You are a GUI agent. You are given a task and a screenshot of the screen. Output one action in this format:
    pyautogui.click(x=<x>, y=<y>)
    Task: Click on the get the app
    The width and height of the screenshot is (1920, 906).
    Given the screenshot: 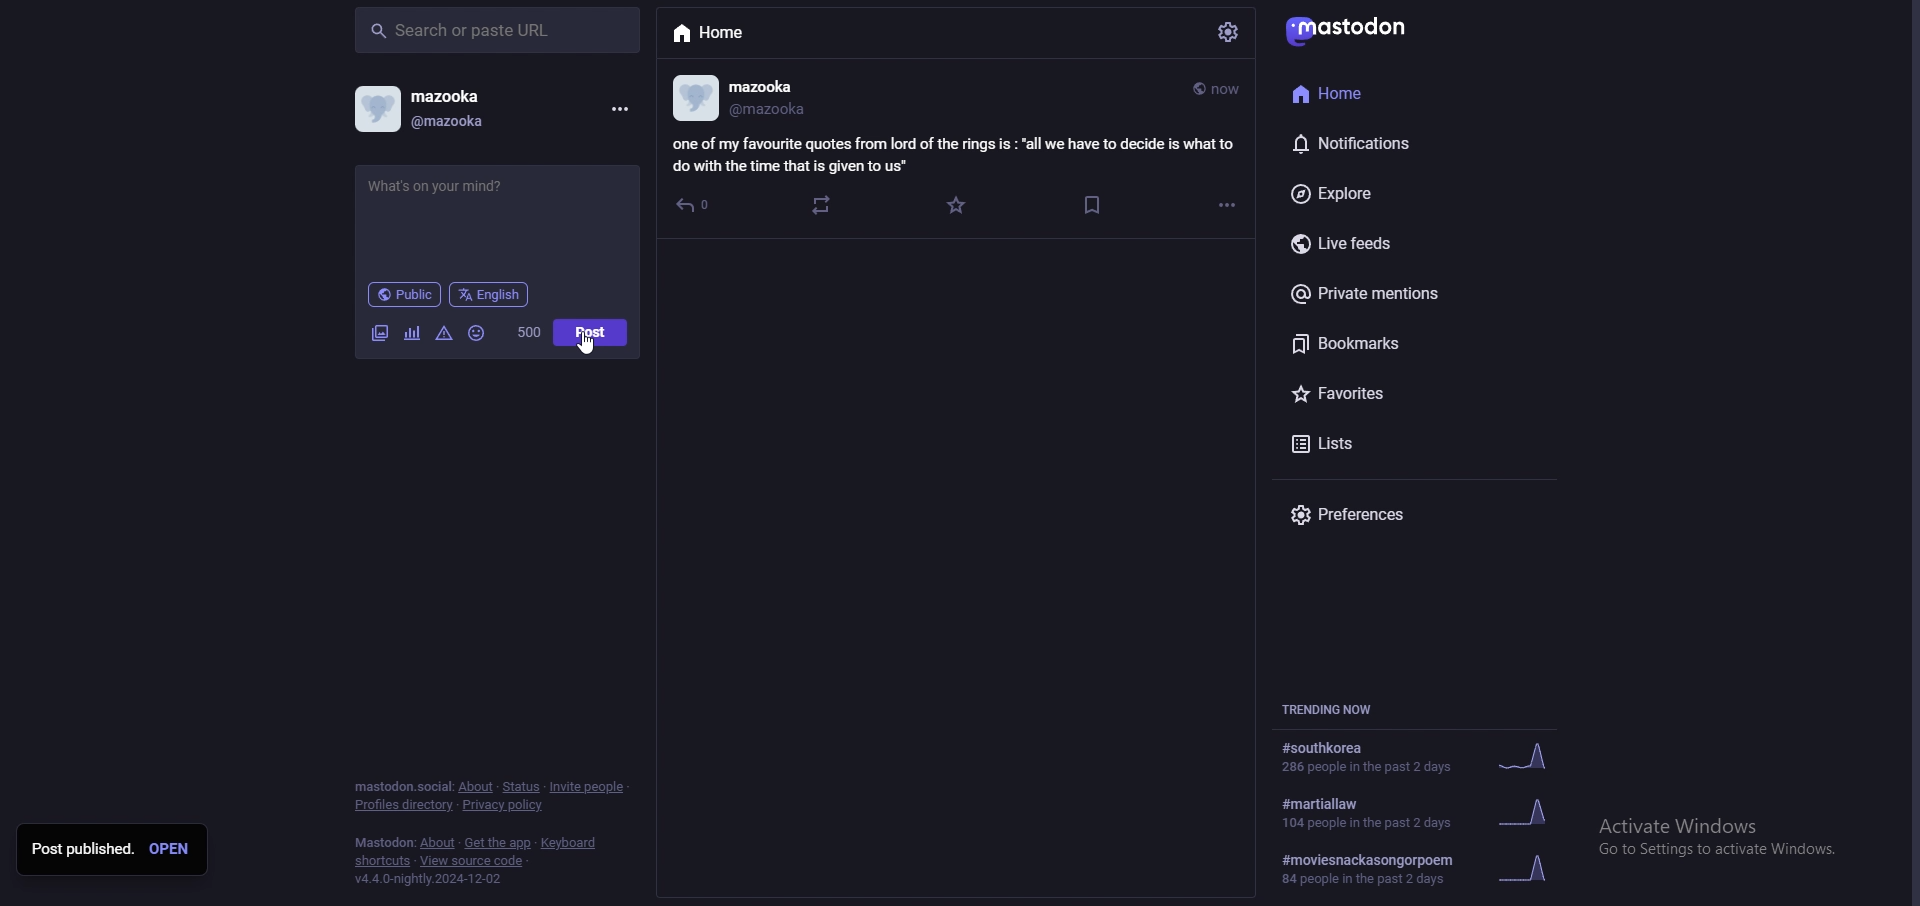 What is the action you would take?
    pyautogui.click(x=499, y=843)
    